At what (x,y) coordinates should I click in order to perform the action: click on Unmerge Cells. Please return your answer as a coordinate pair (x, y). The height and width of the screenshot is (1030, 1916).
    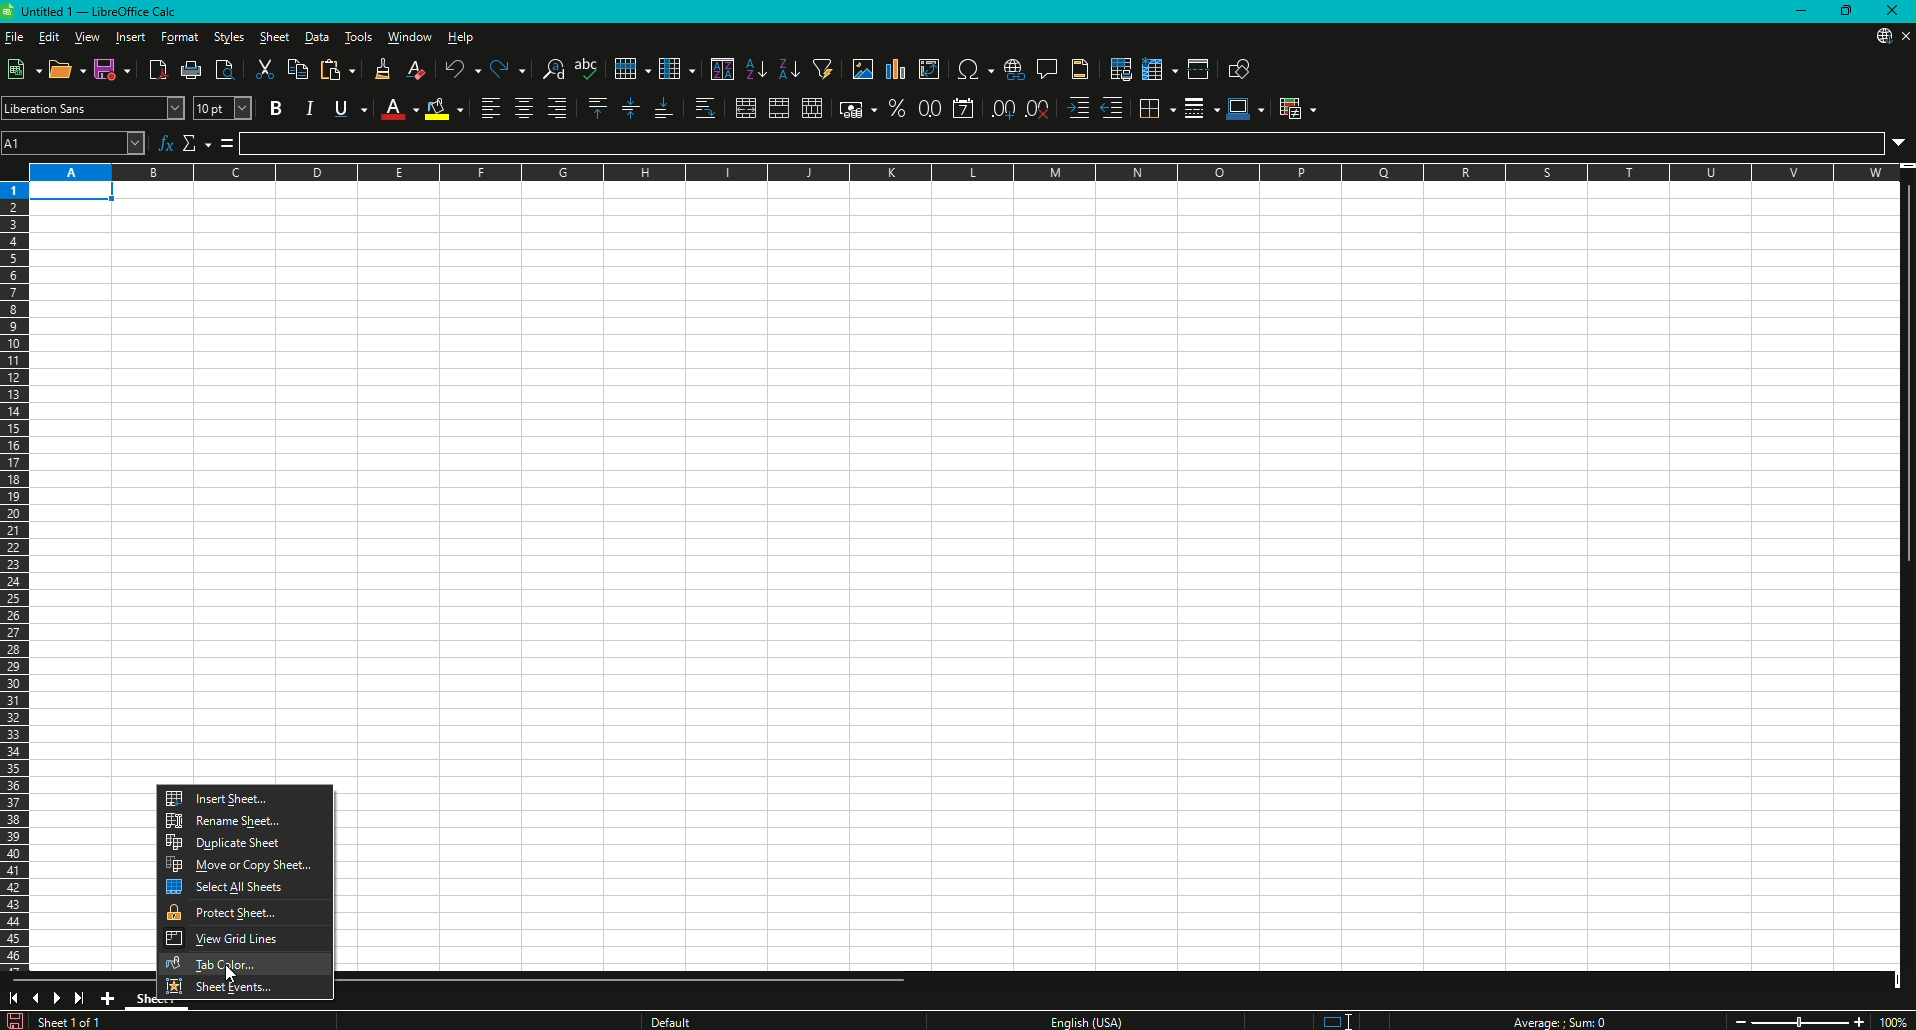
    Looking at the image, I should click on (812, 108).